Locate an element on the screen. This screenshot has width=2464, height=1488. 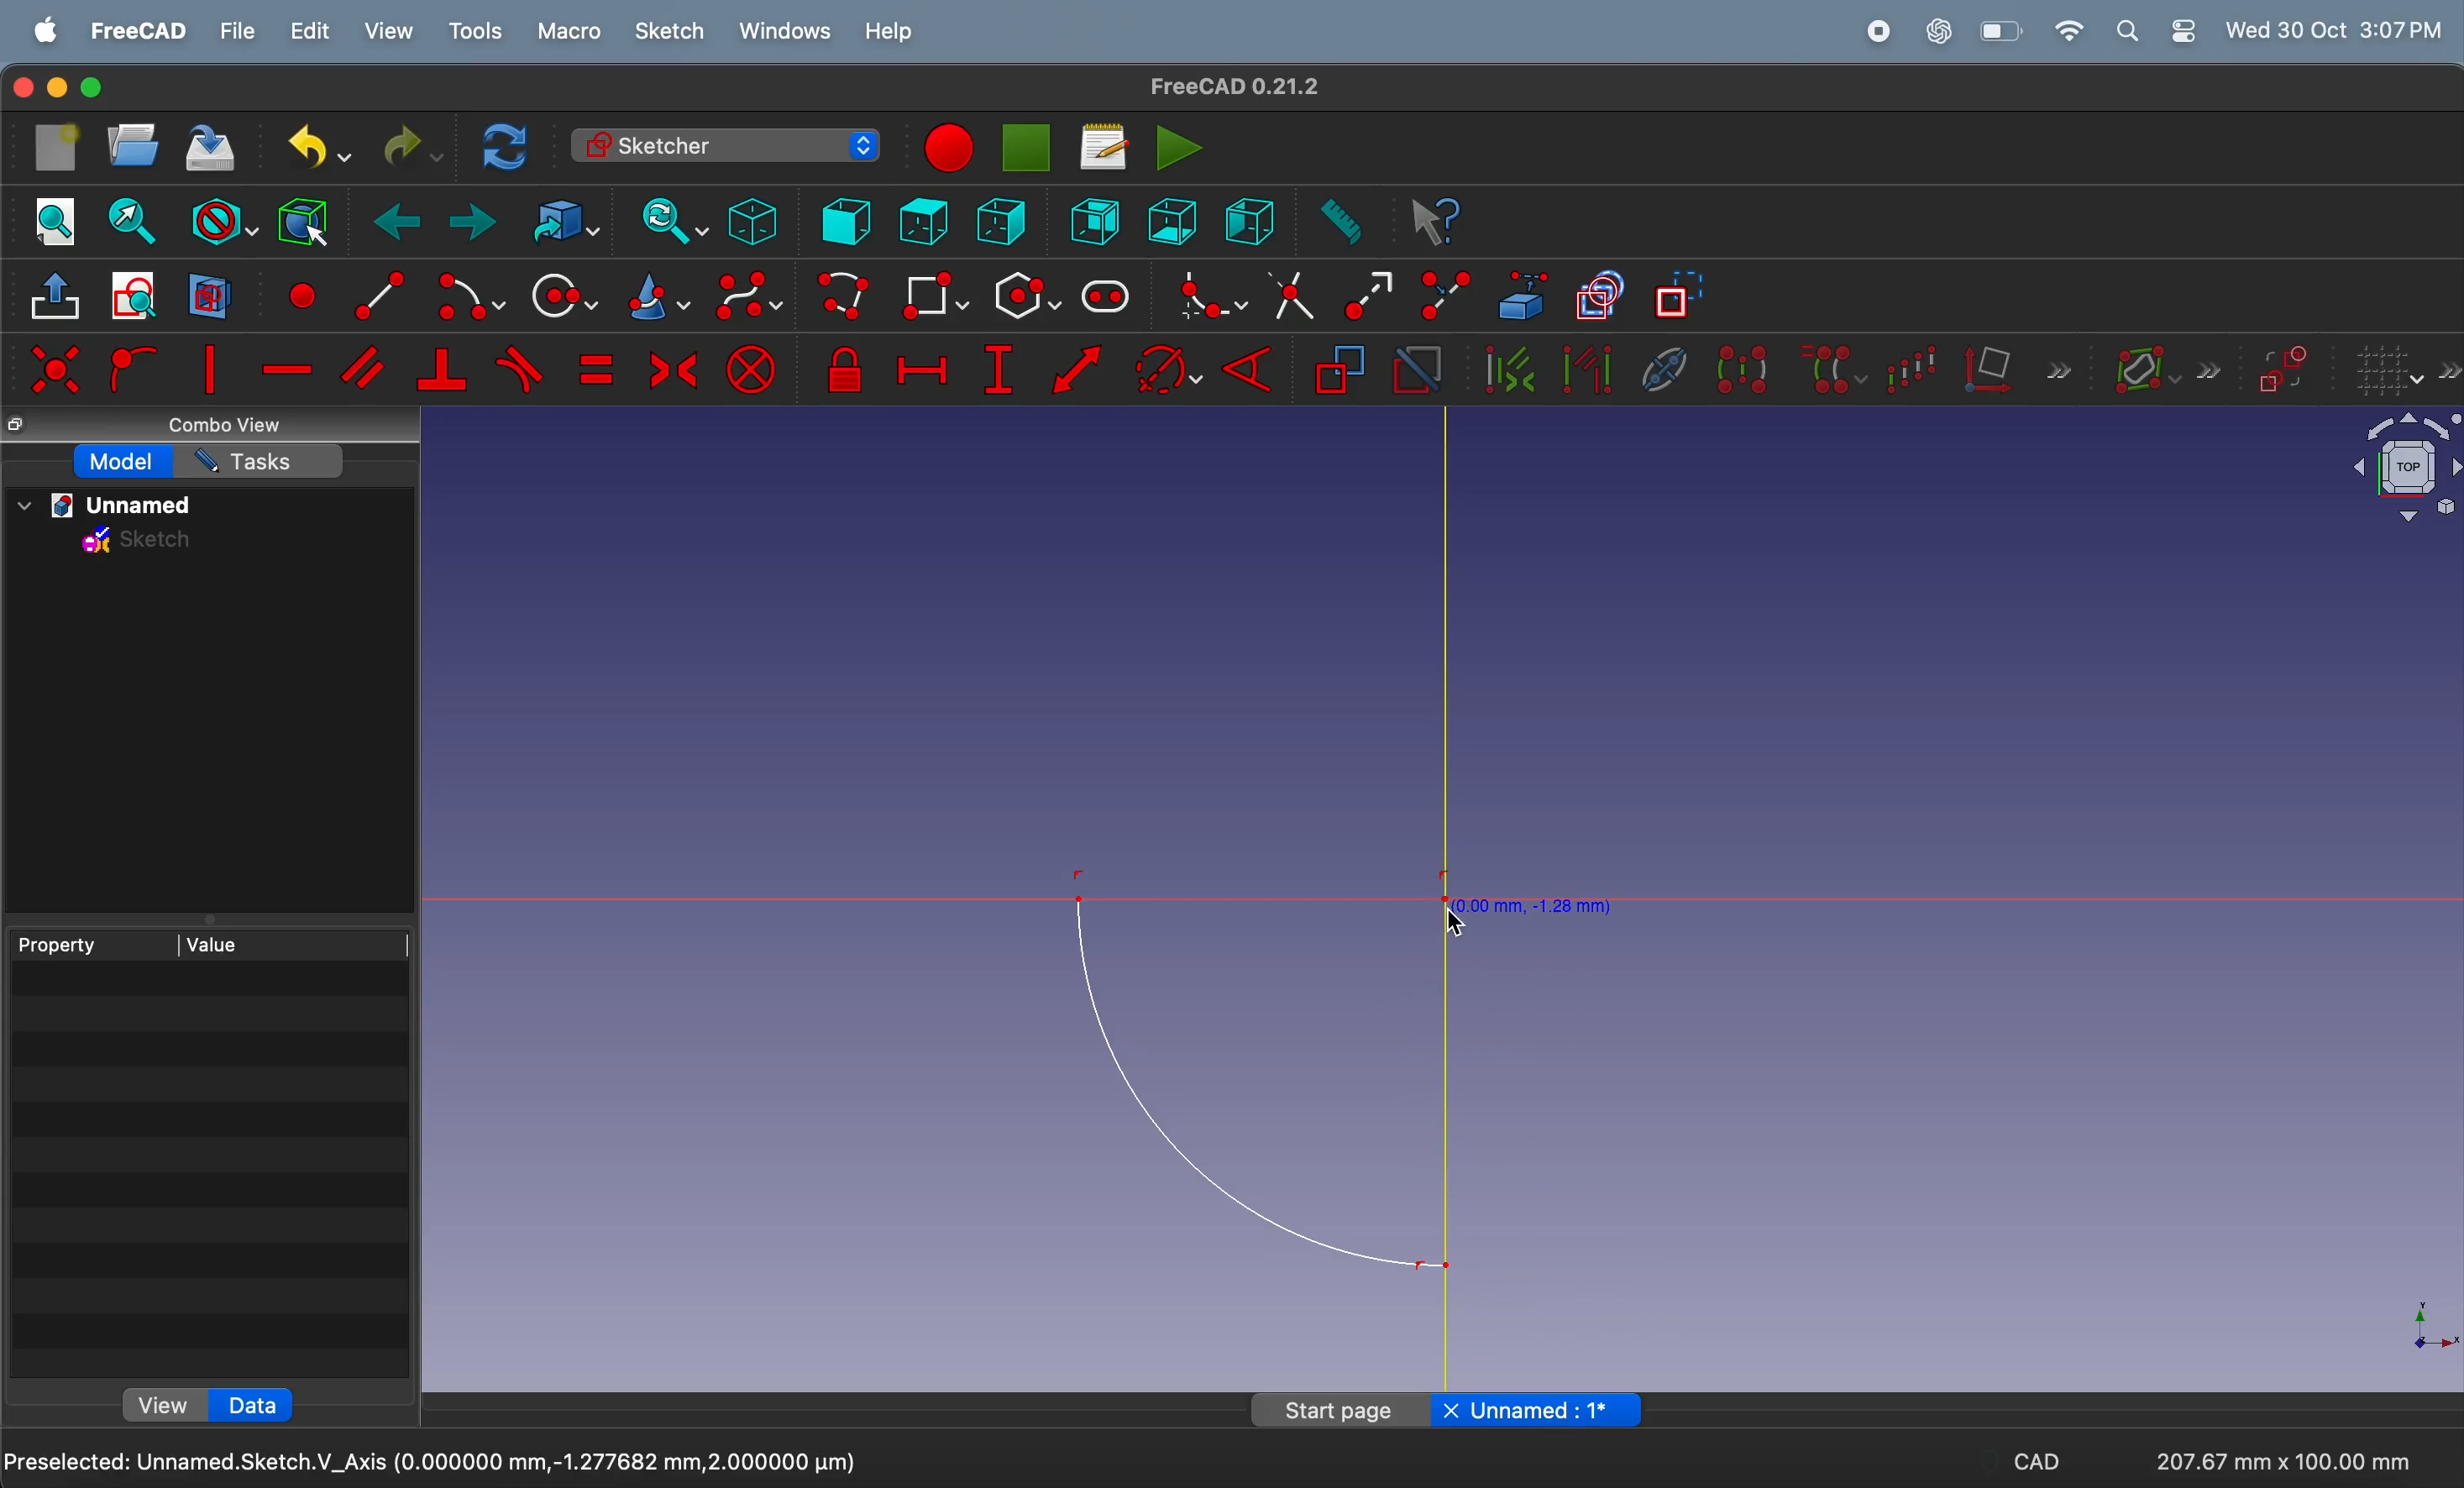
cad is located at coordinates (2036, 1466).